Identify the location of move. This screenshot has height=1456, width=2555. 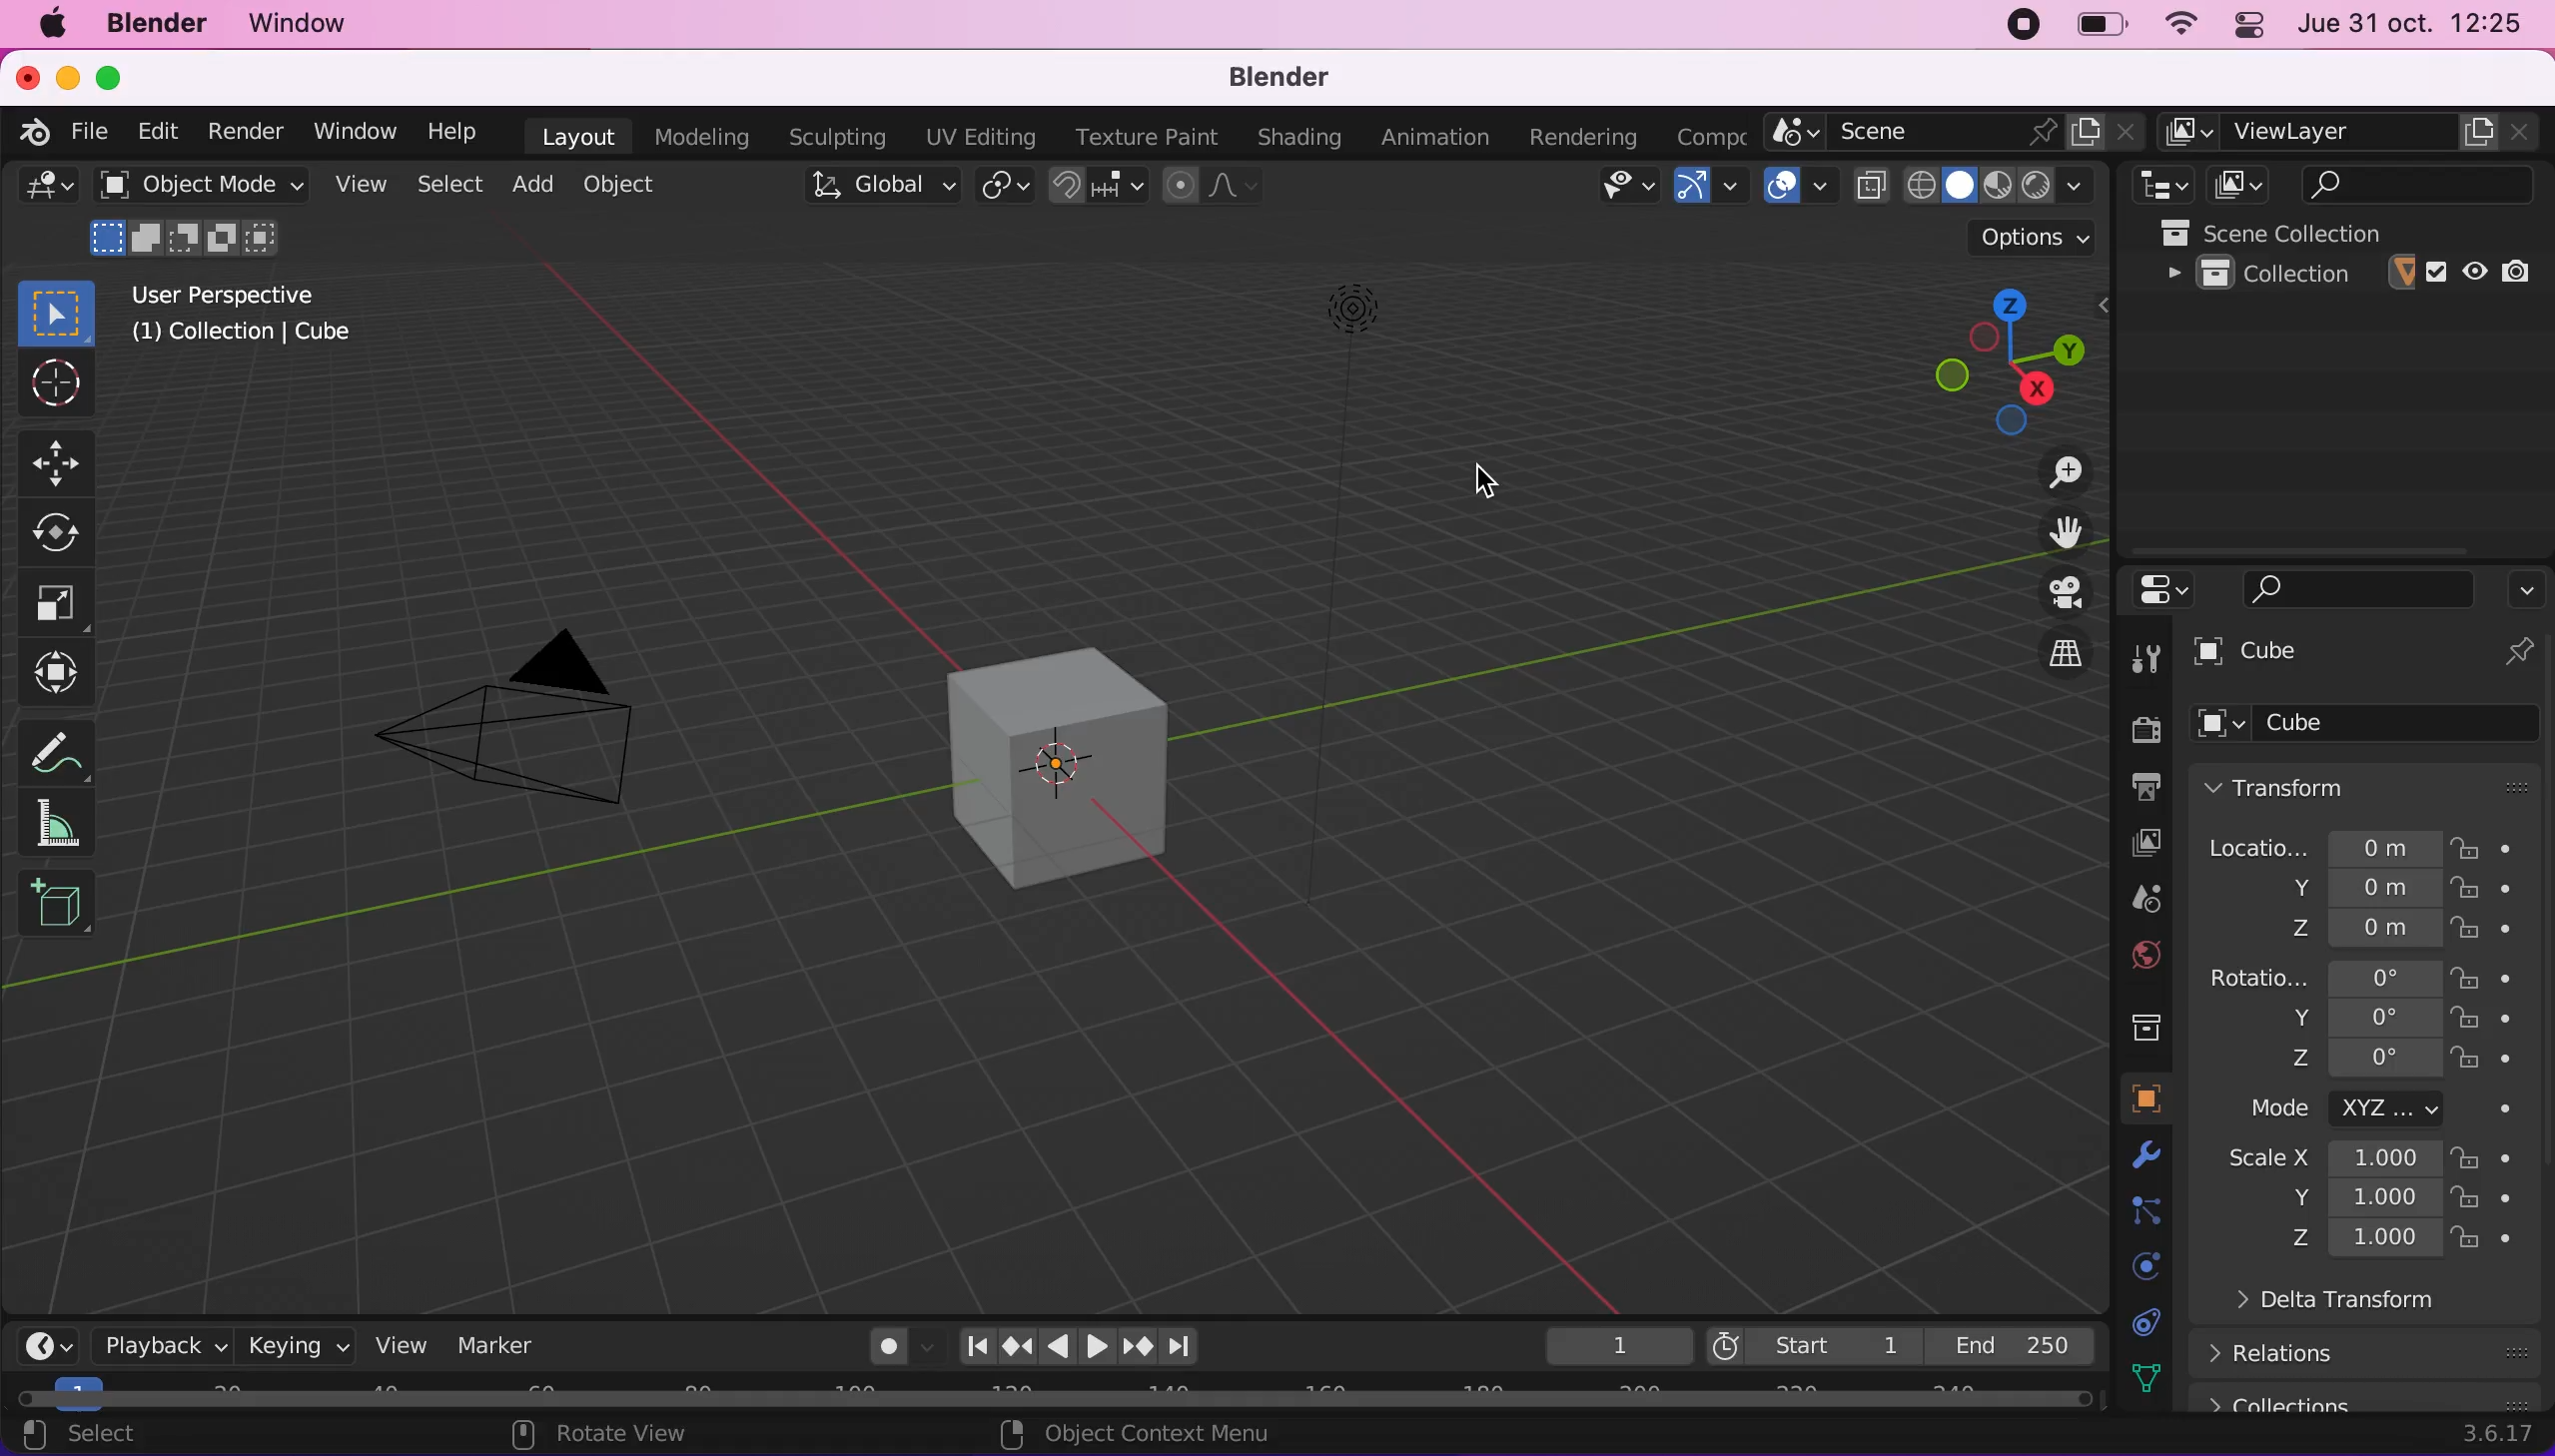
(61, 462).